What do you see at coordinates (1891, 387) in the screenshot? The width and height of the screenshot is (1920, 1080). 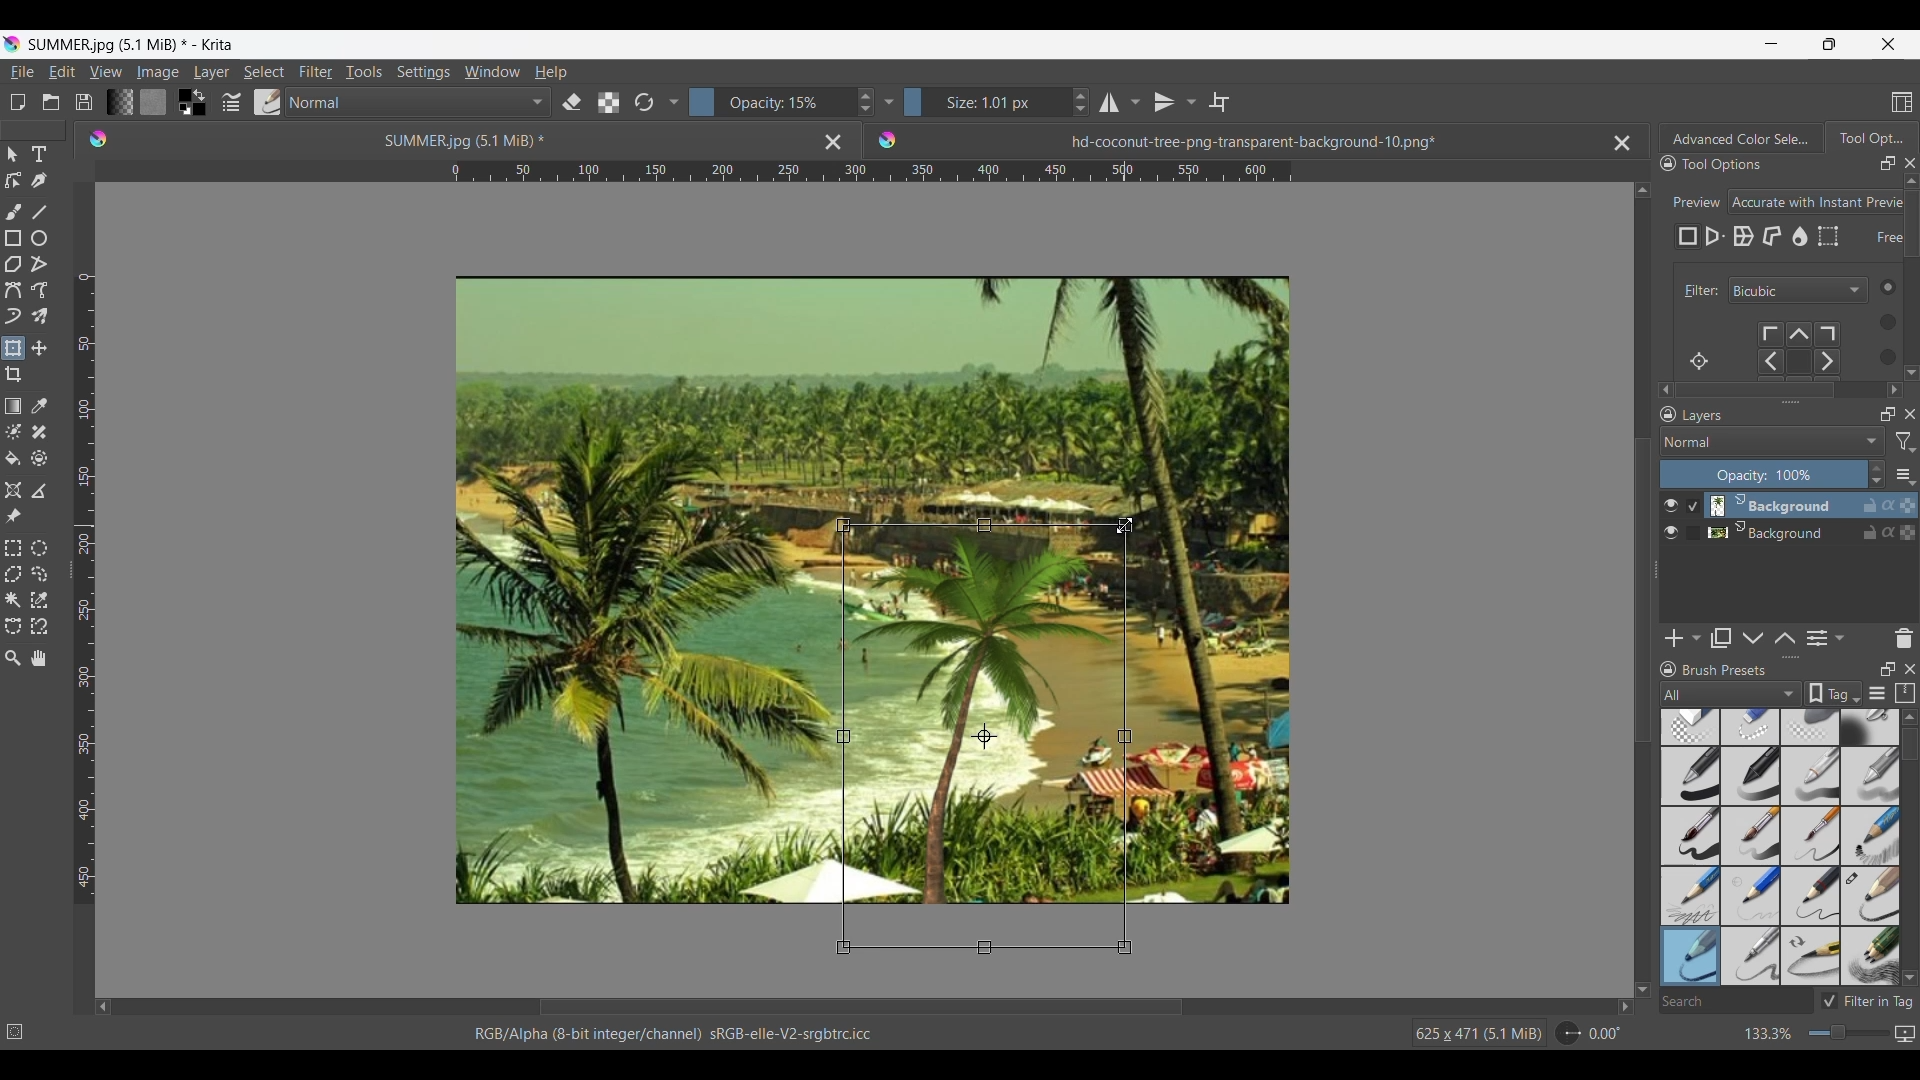 I see `Right` at bounding box center [1891, 387].